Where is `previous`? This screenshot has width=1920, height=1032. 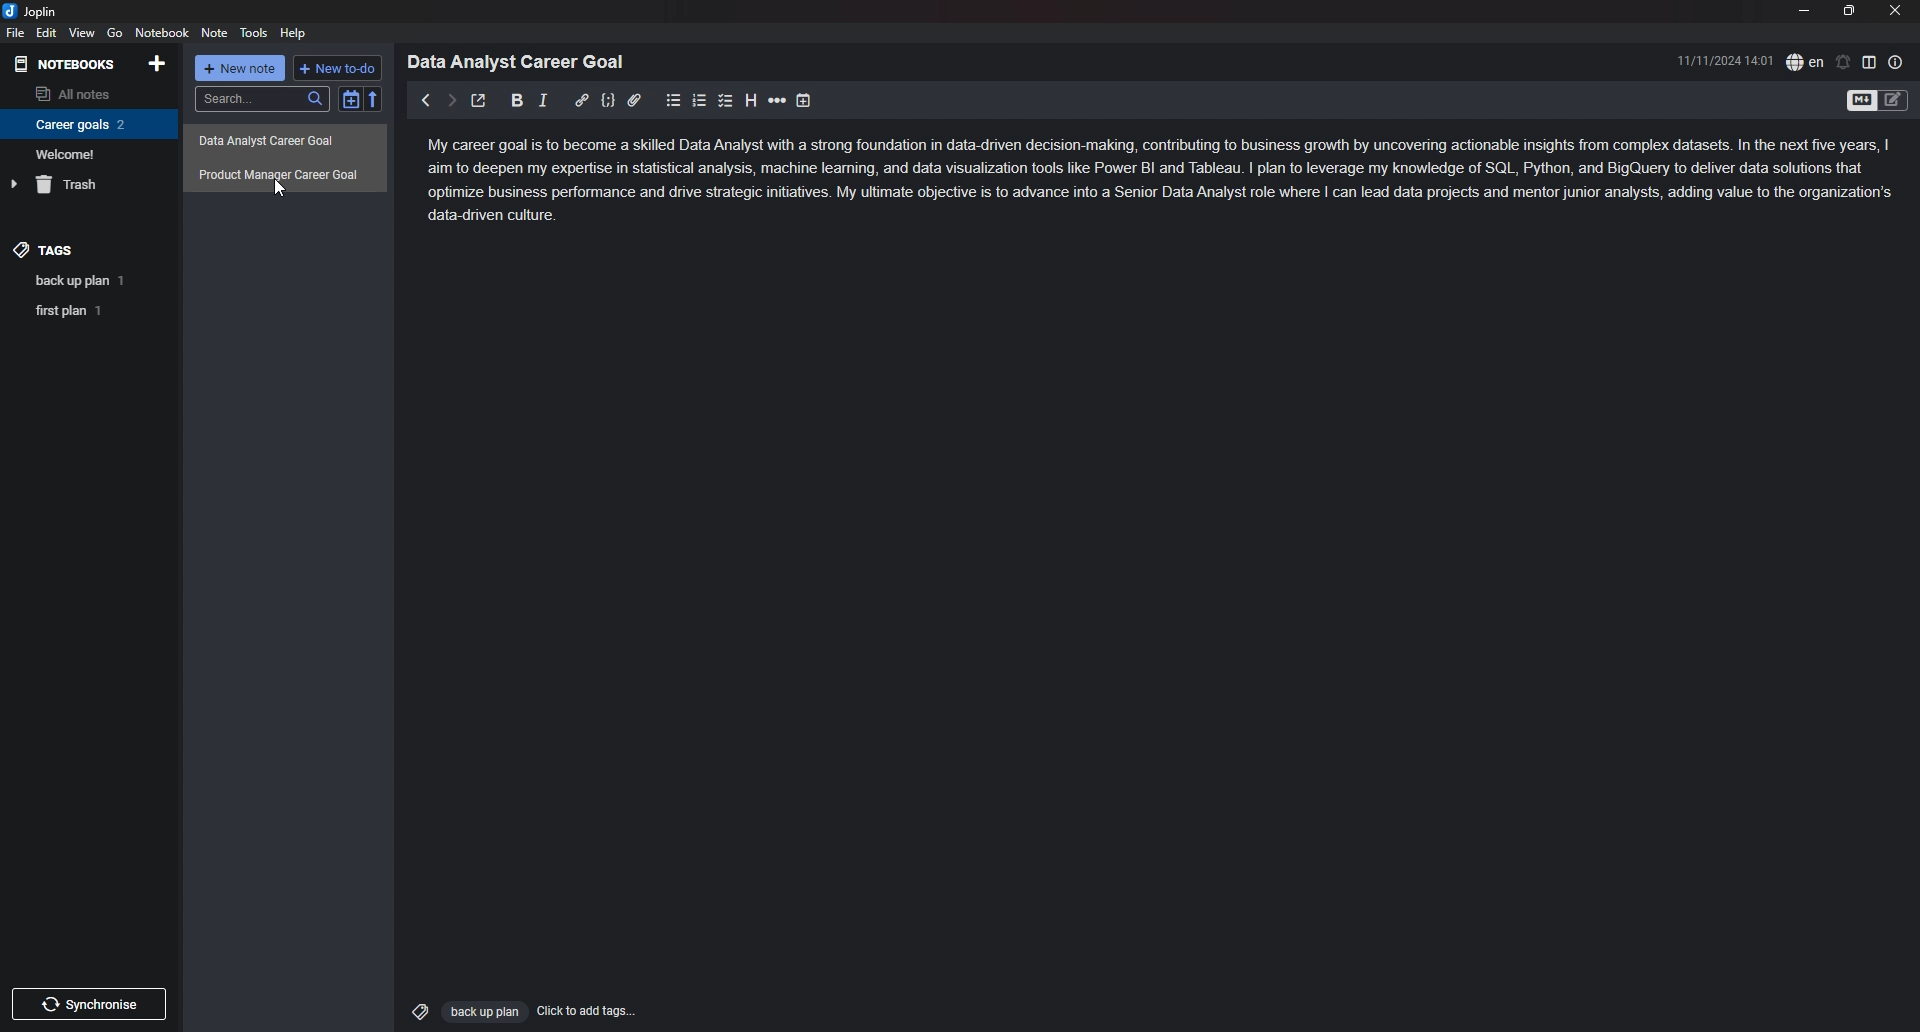 previous is located at coordinates (424, 100).